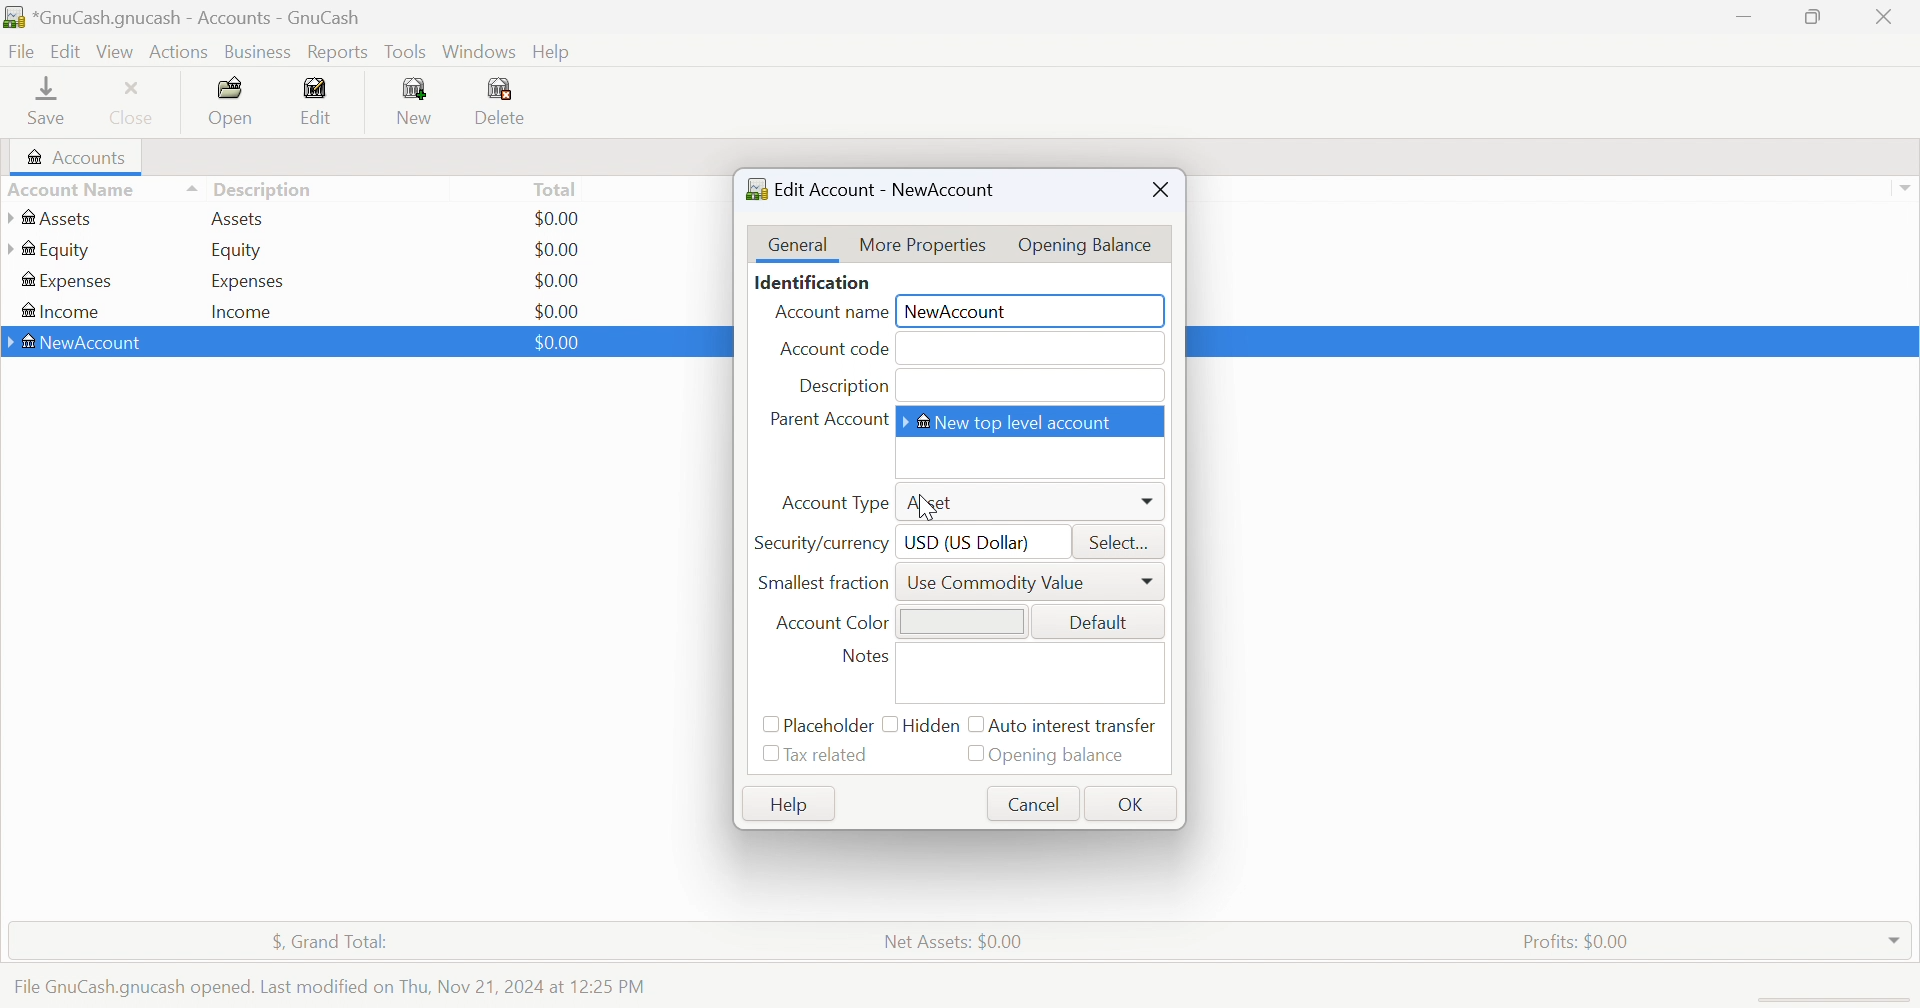 This screenshot has width=1920, height=1008. I want to click on Account code, so click(838, 347).